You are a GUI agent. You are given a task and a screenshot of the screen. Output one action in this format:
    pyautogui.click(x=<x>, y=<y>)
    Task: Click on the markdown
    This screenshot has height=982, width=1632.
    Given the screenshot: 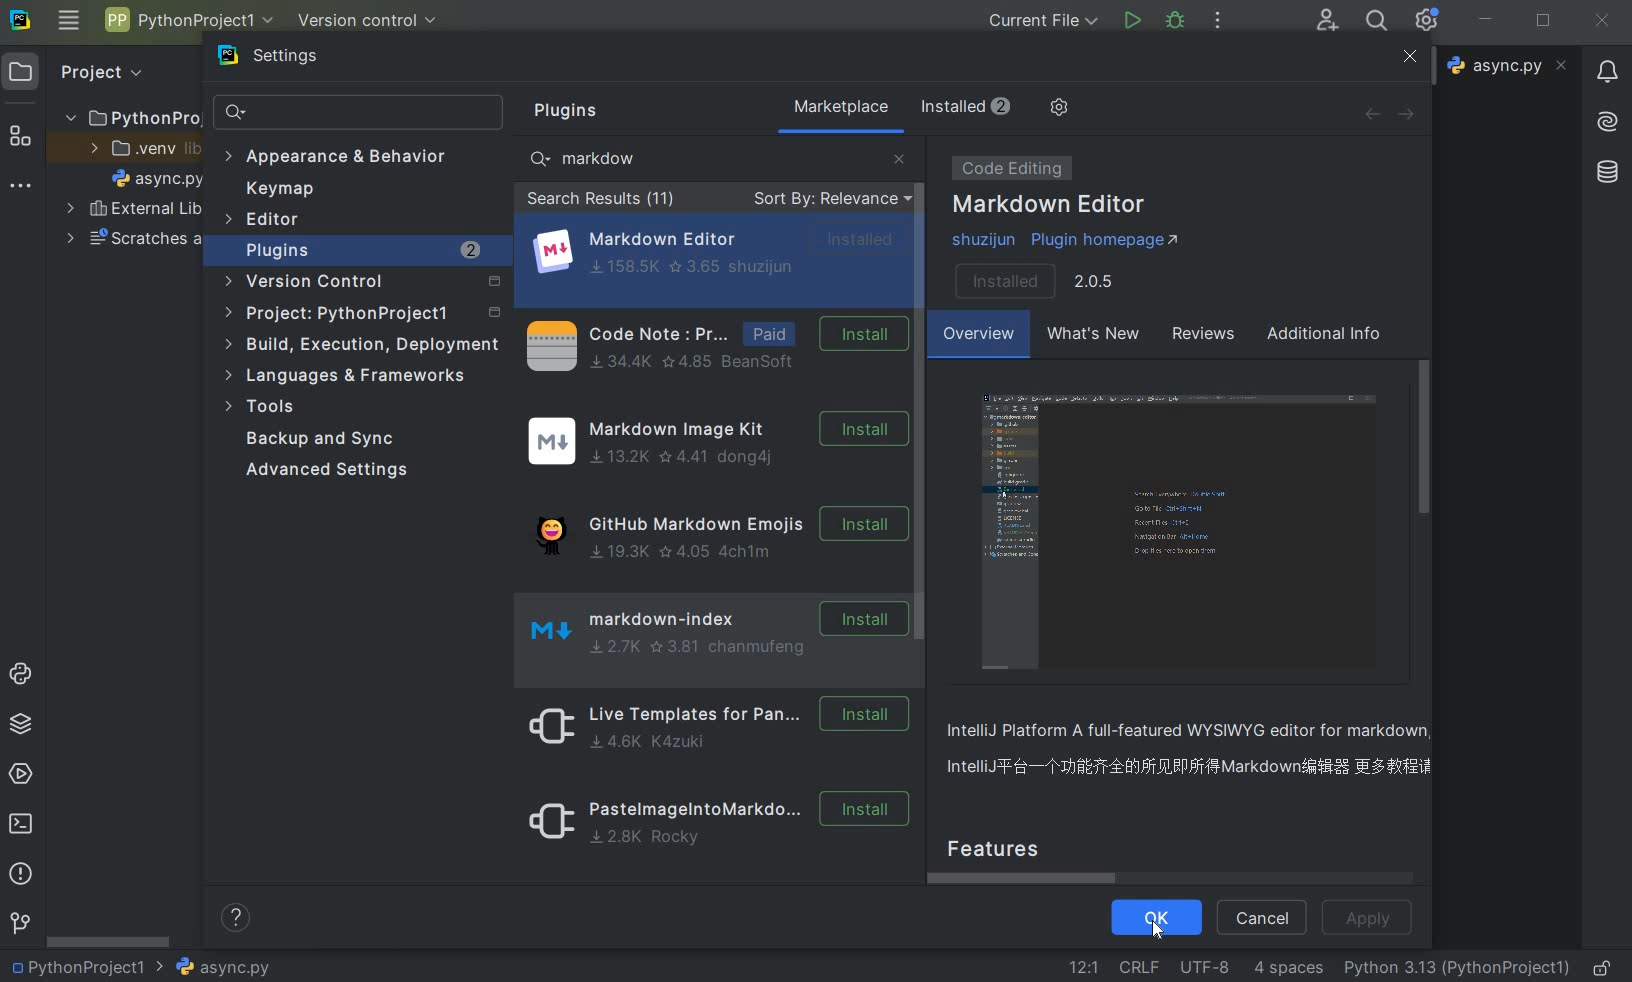 What is the action you would take?
    pyautogui.click(x=596, y=158)
    